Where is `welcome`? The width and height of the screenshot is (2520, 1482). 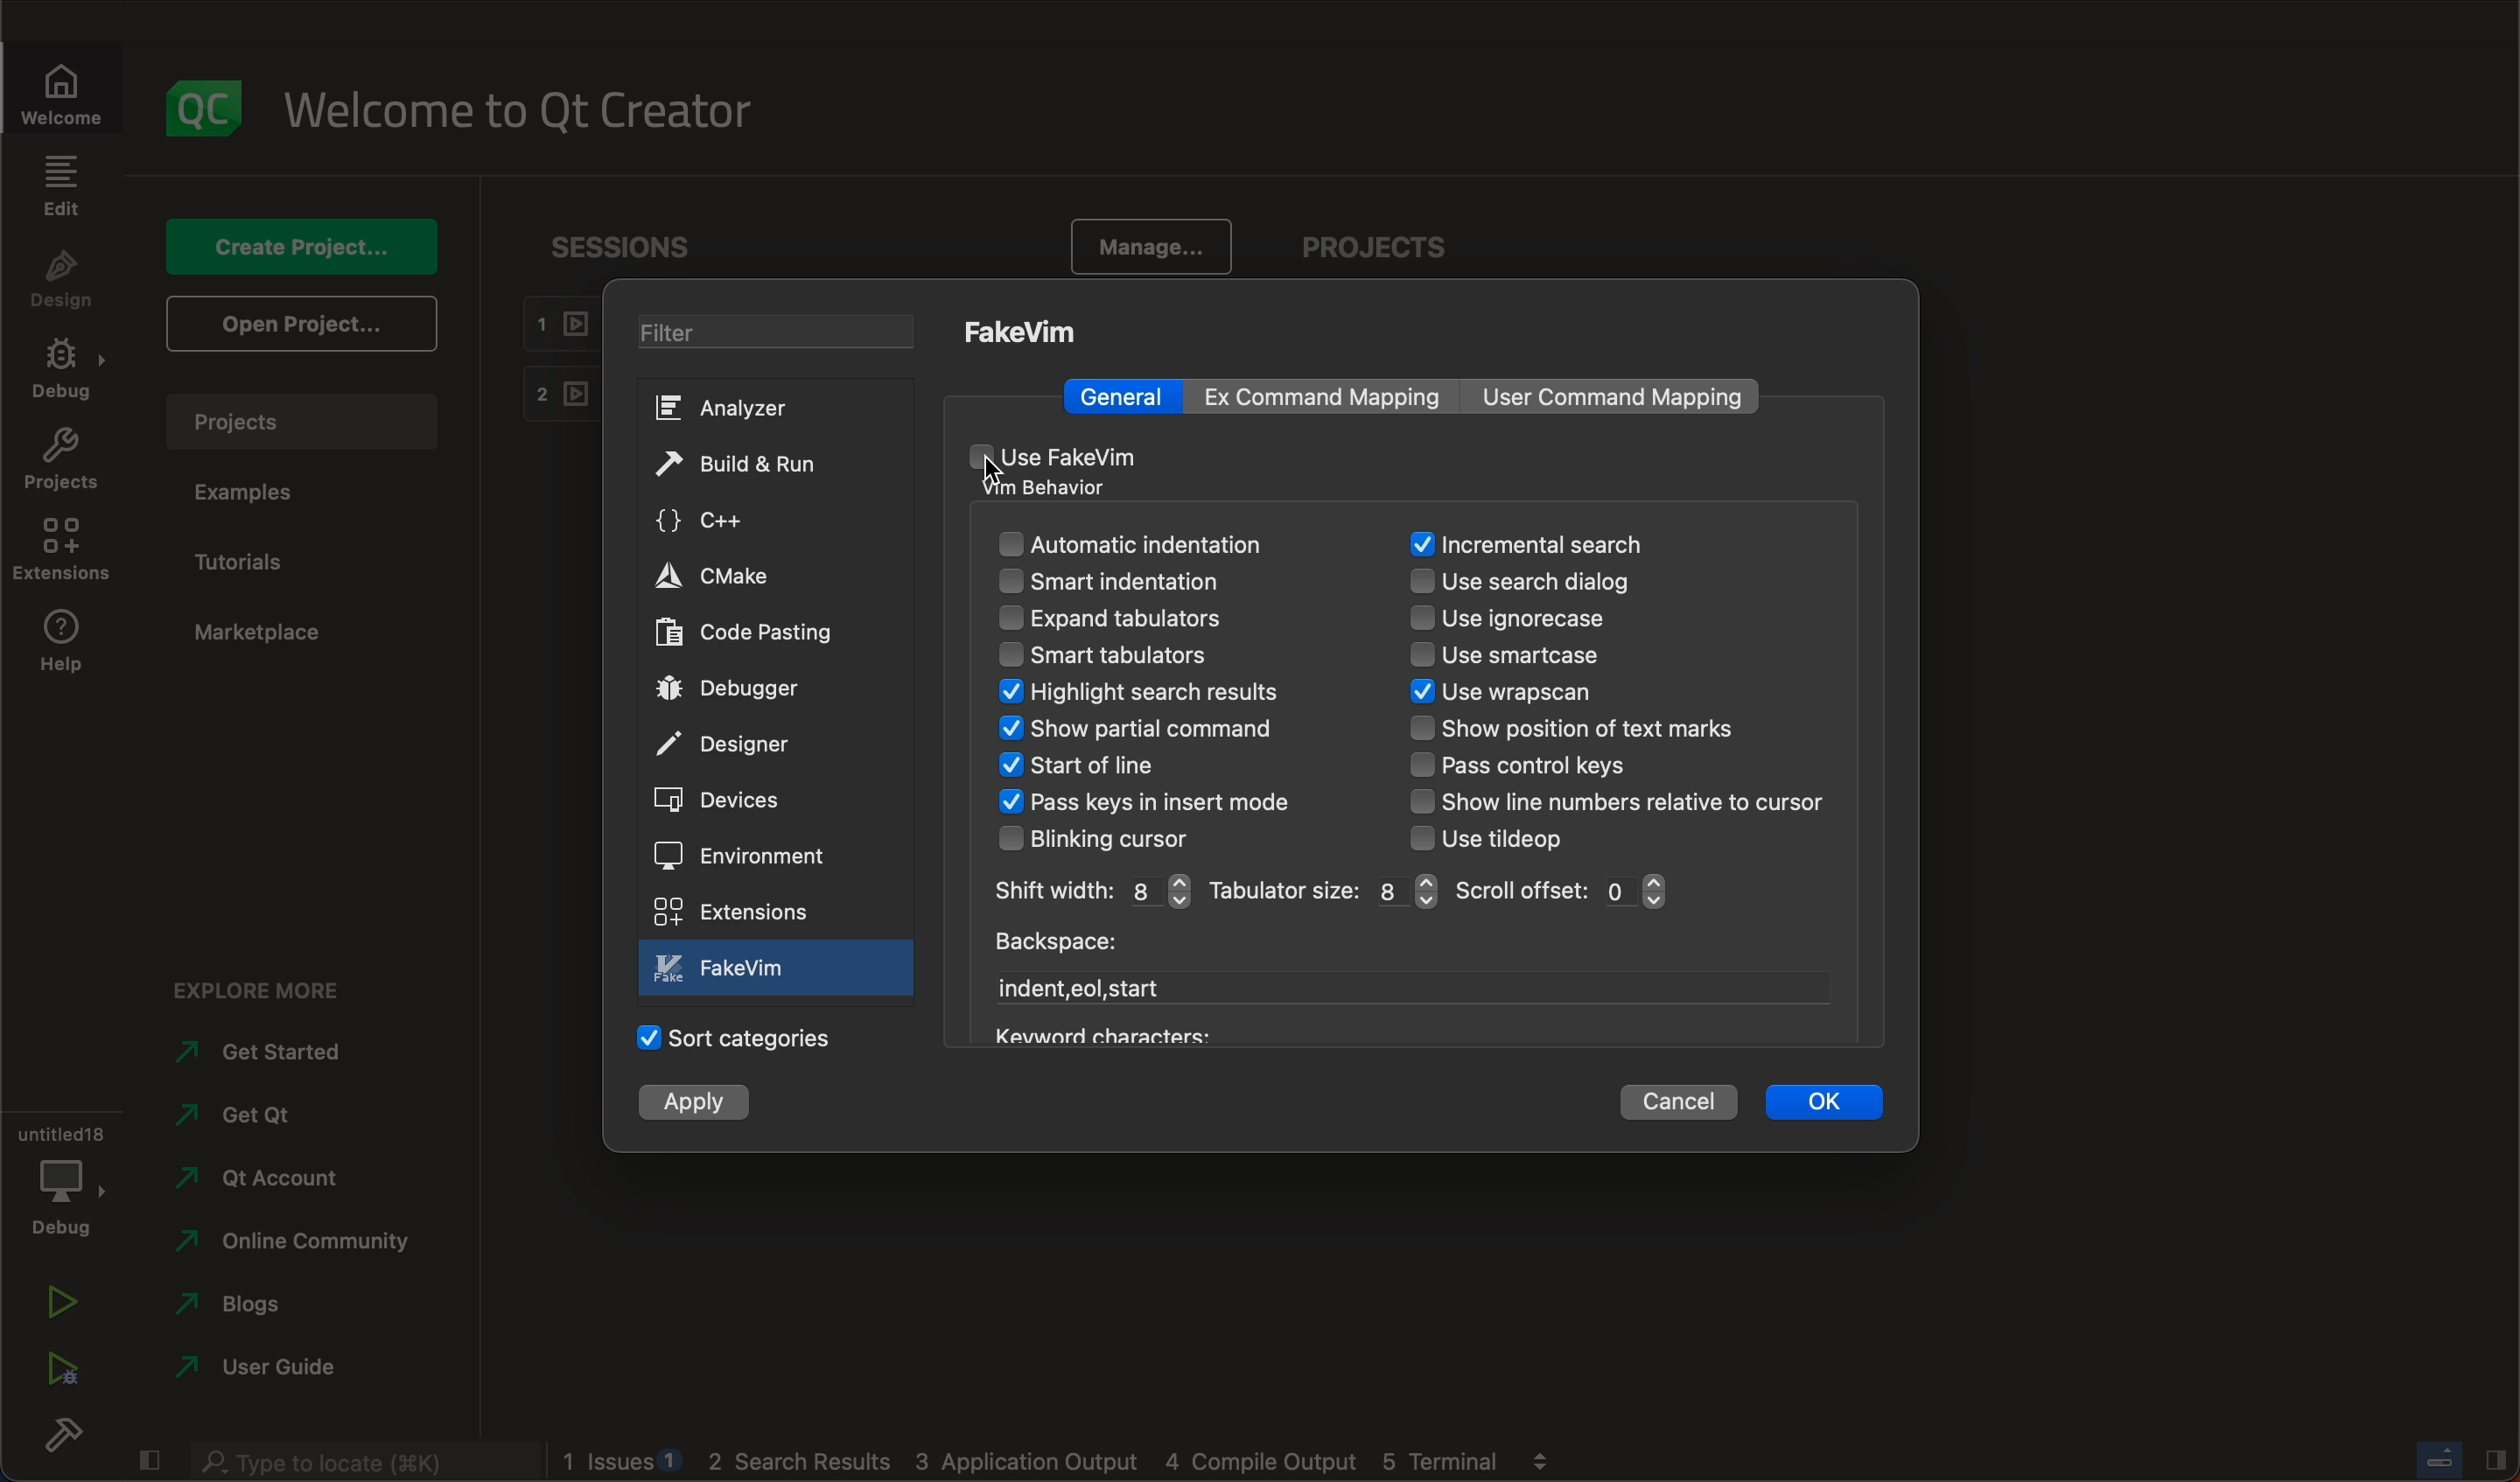 welcome is located at coordinates (64, 93).